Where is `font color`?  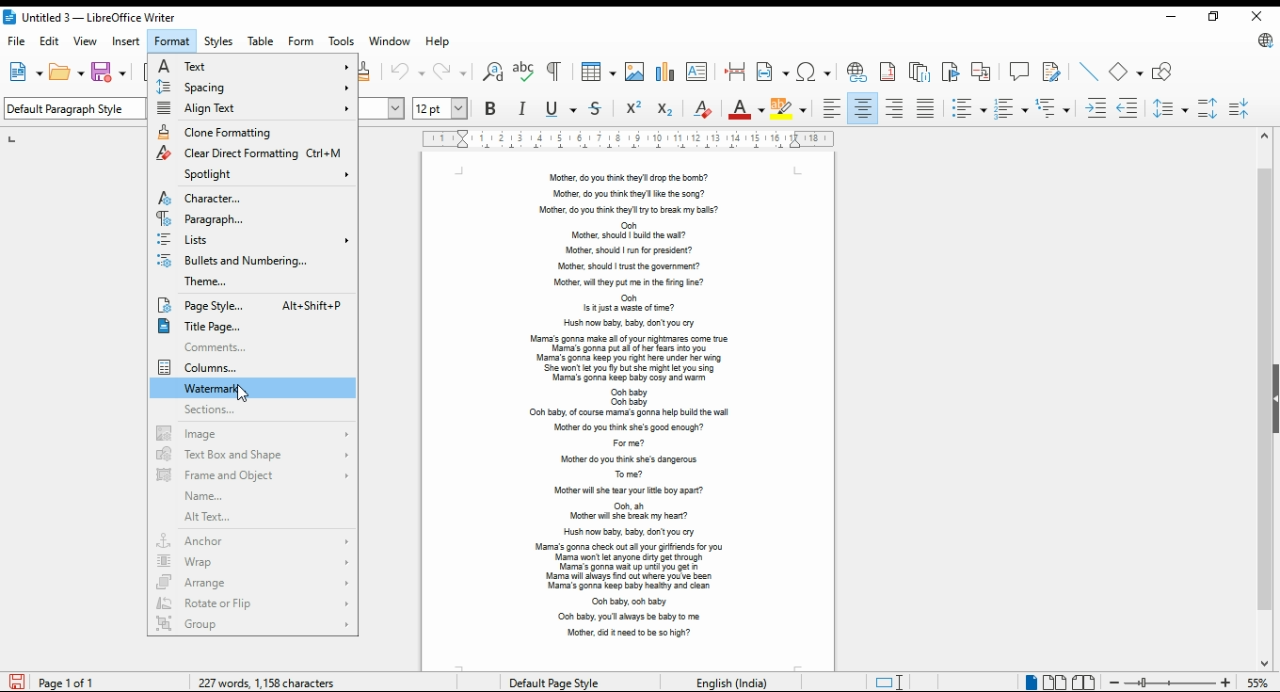
font color is located at coordinates (746, 108).